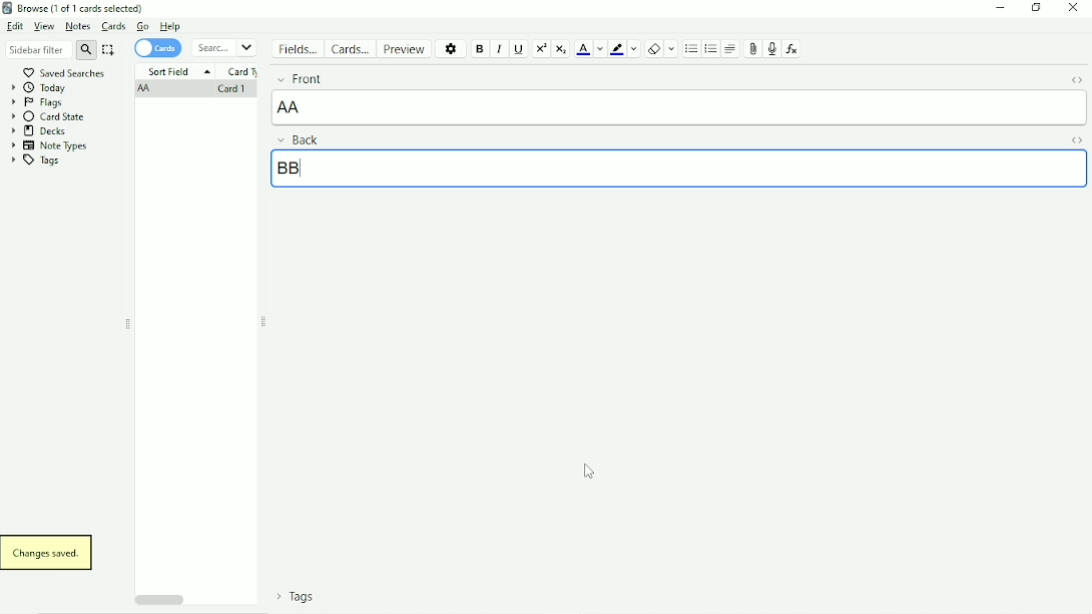  What do you see at coordinates (1076, 82) in the screenshot?
I see `Toggle HTML Editor` at bounding box center [1076, 82].